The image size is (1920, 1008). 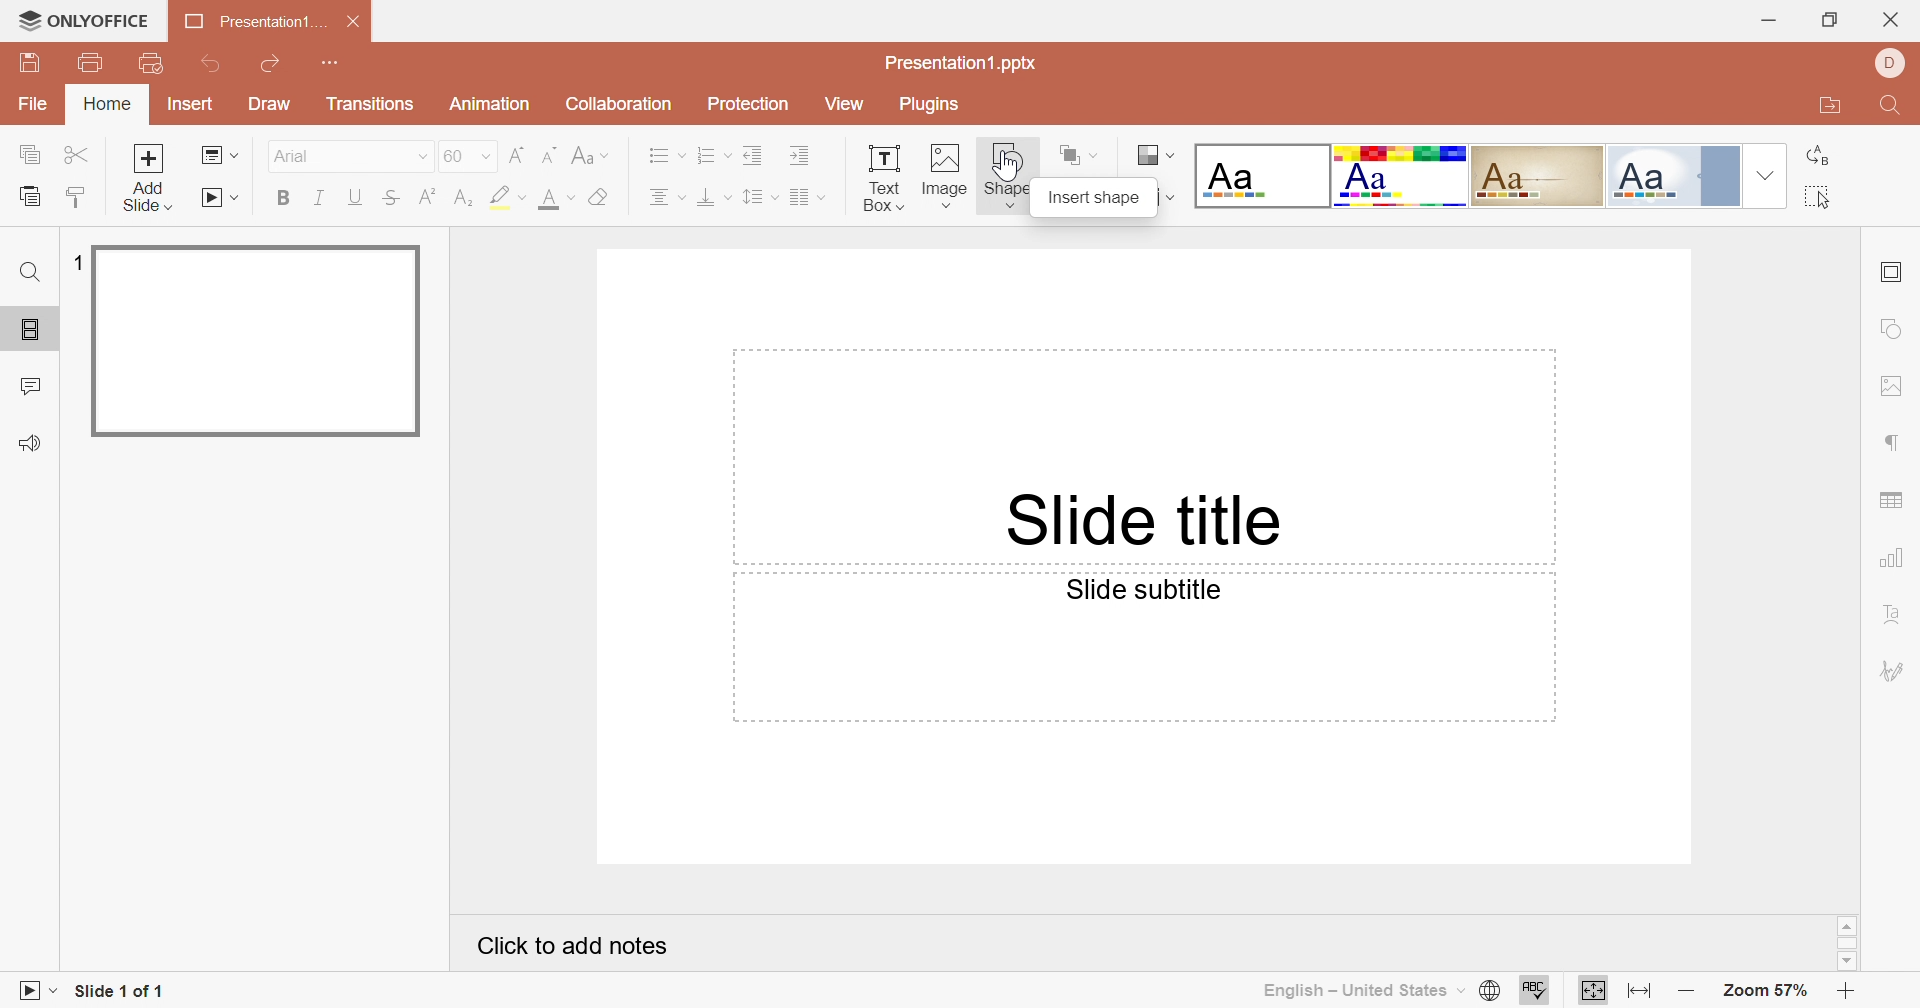 What do you see at coordinates (115, 992) in the screenshot?
I see `Slide 1 of 1` at bounding box center [115, 992].